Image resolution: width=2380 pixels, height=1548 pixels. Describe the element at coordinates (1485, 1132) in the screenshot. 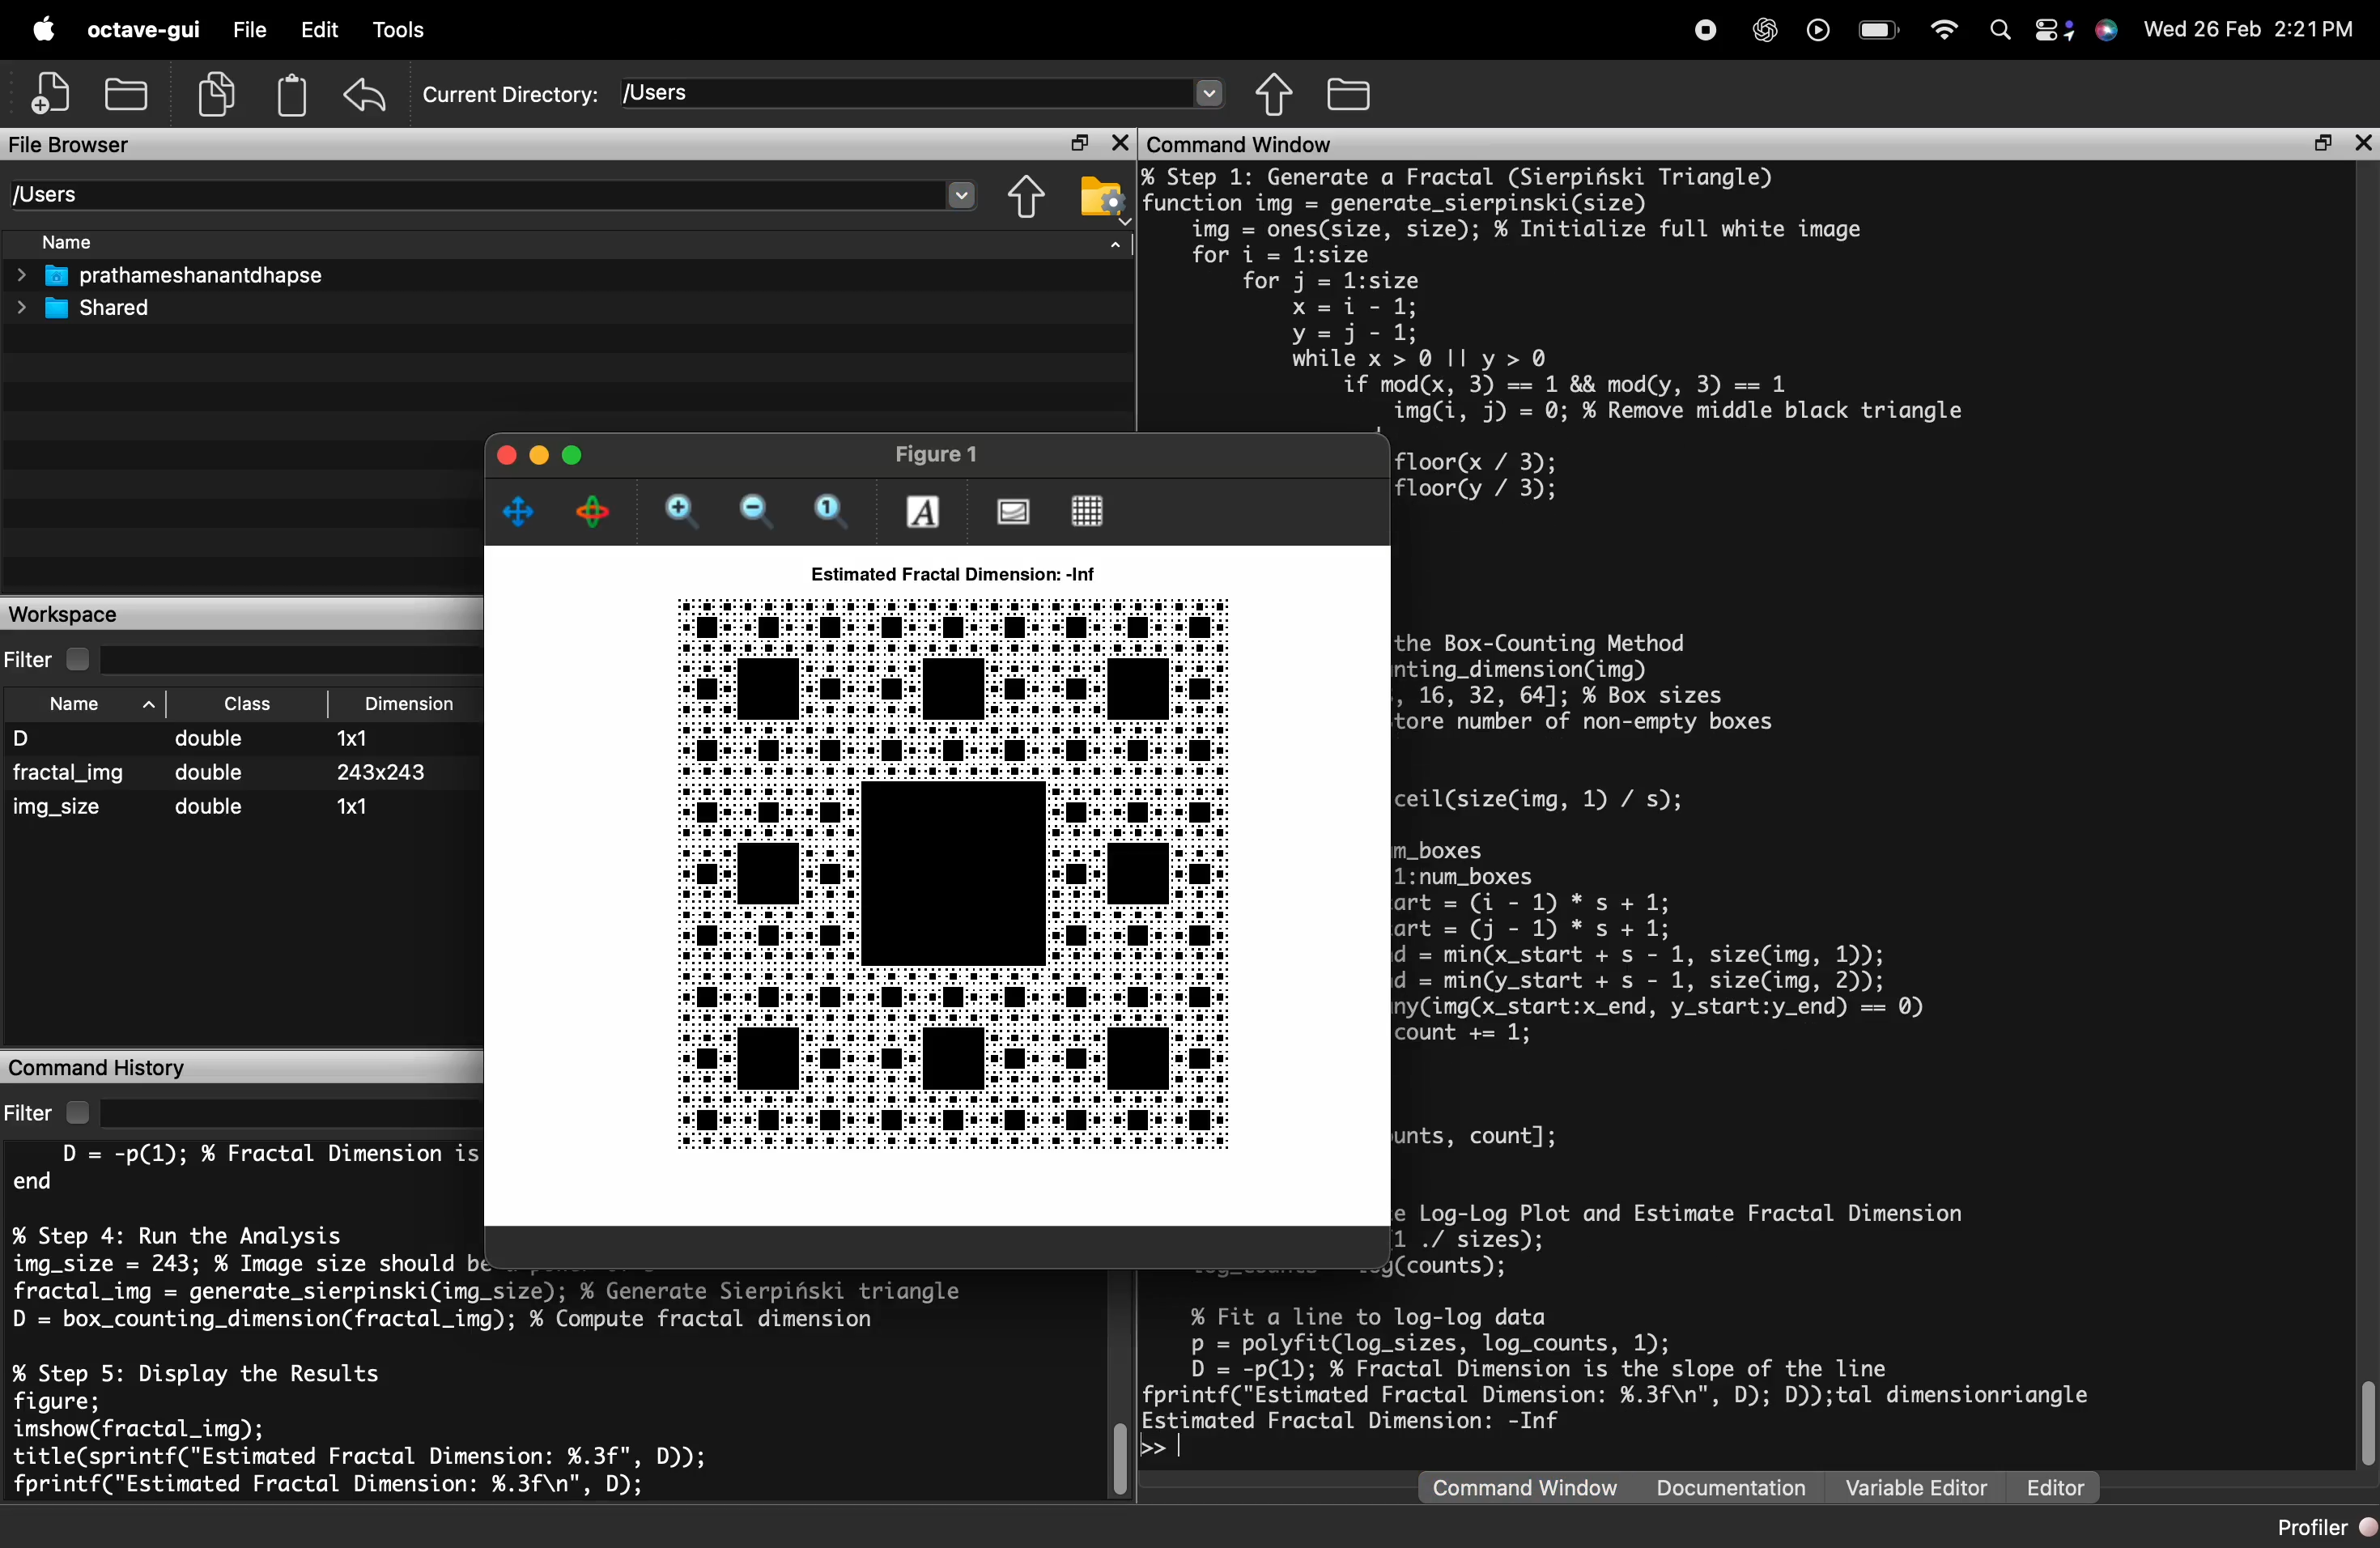

I see `code` at that location.